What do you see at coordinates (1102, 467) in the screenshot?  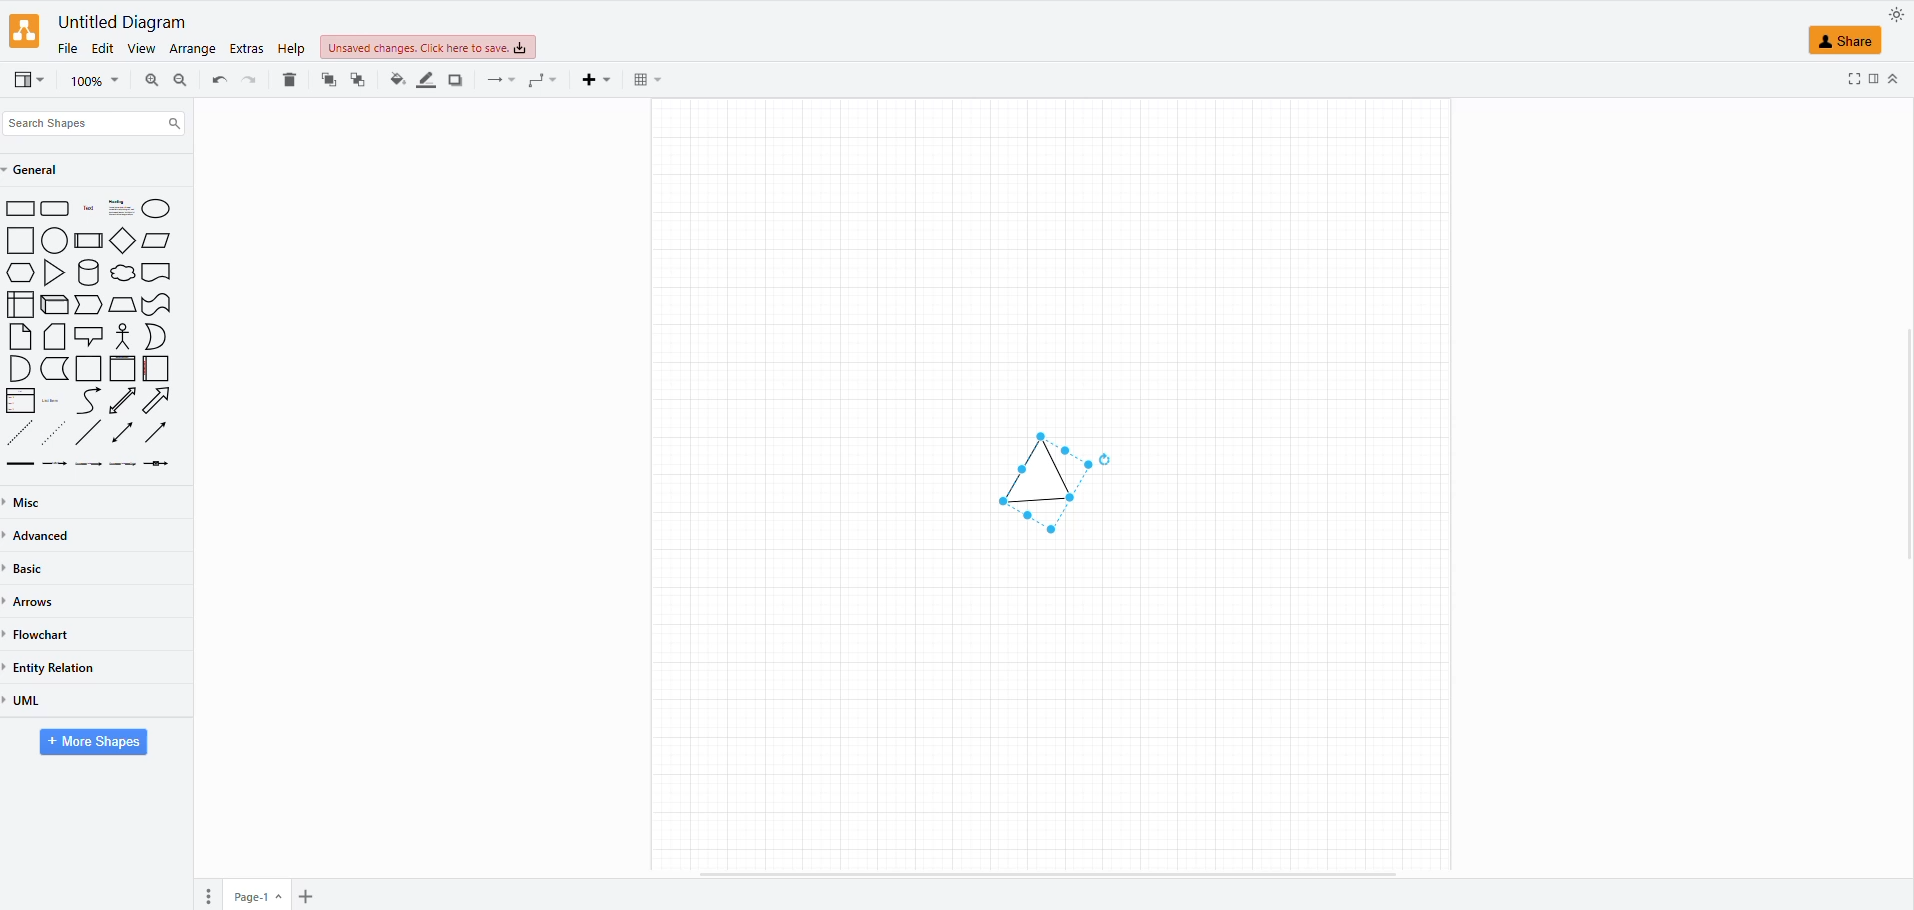 I see `cursor` at bounding box center [1102, 467].